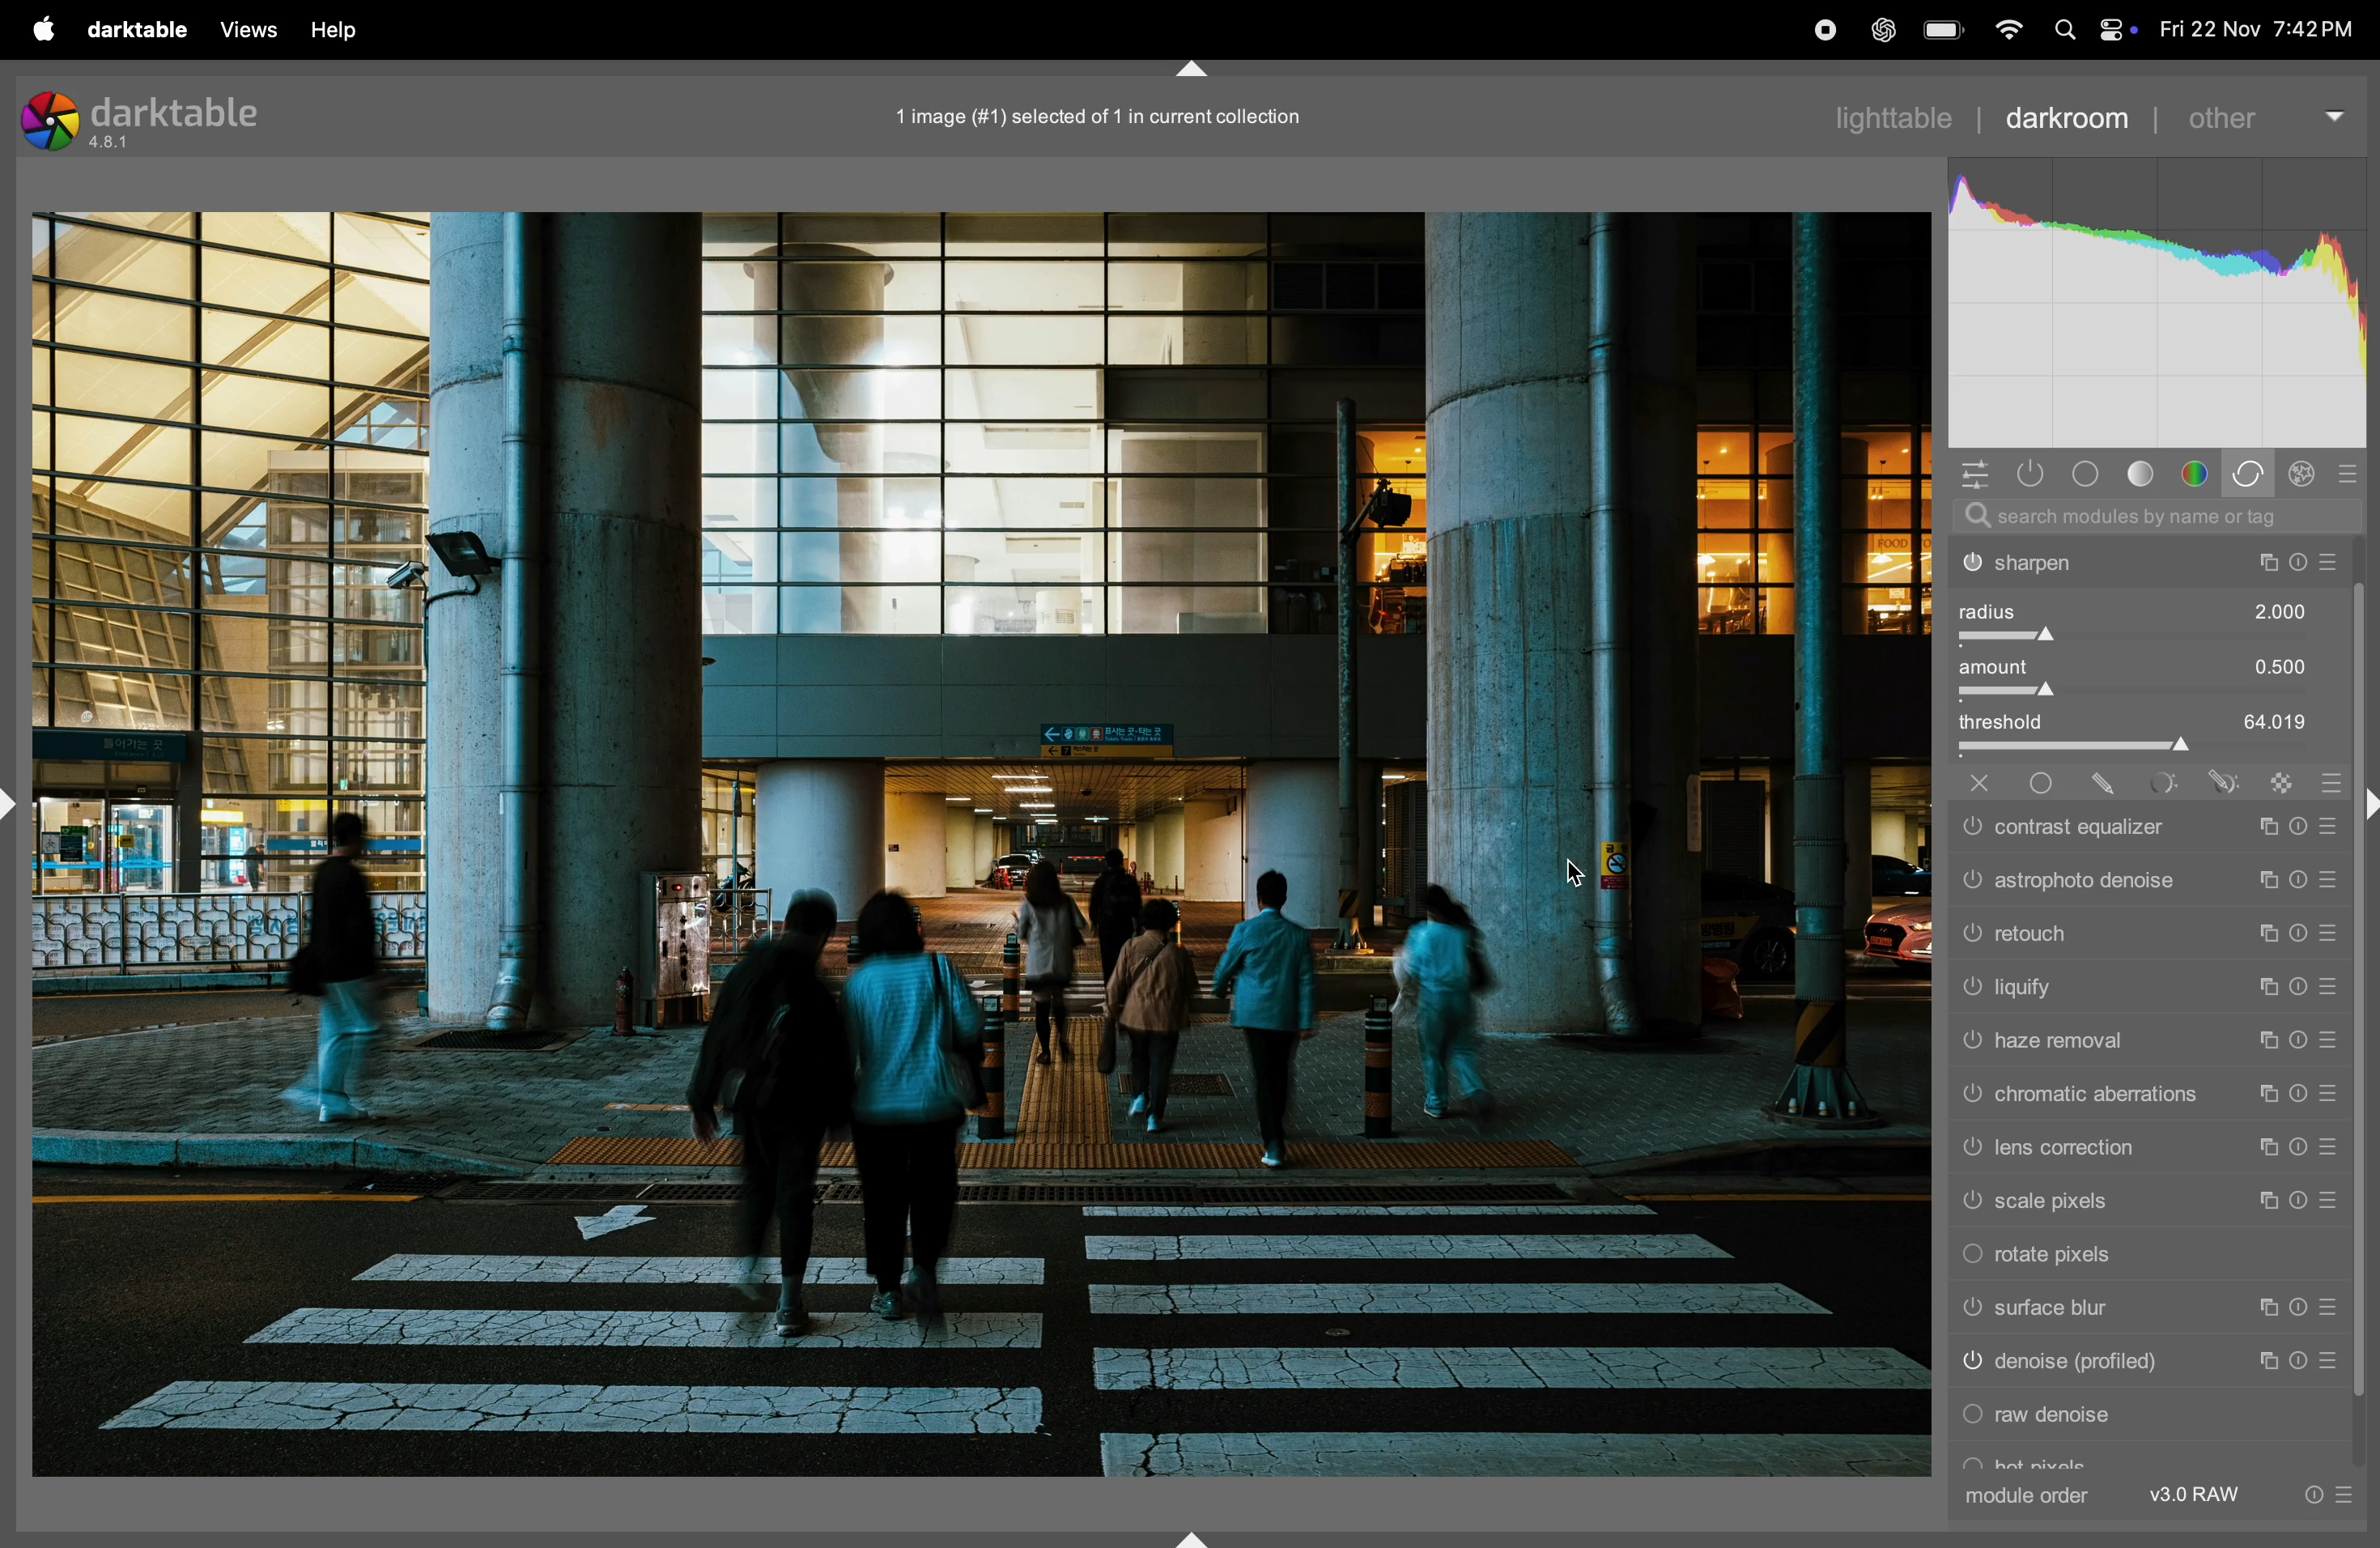 This screenshot has width=2380, height=1548. What do you see at coordinates (2150, 564) in the screenshot?
I see `shartpen` at bounding box center [2150, 564].